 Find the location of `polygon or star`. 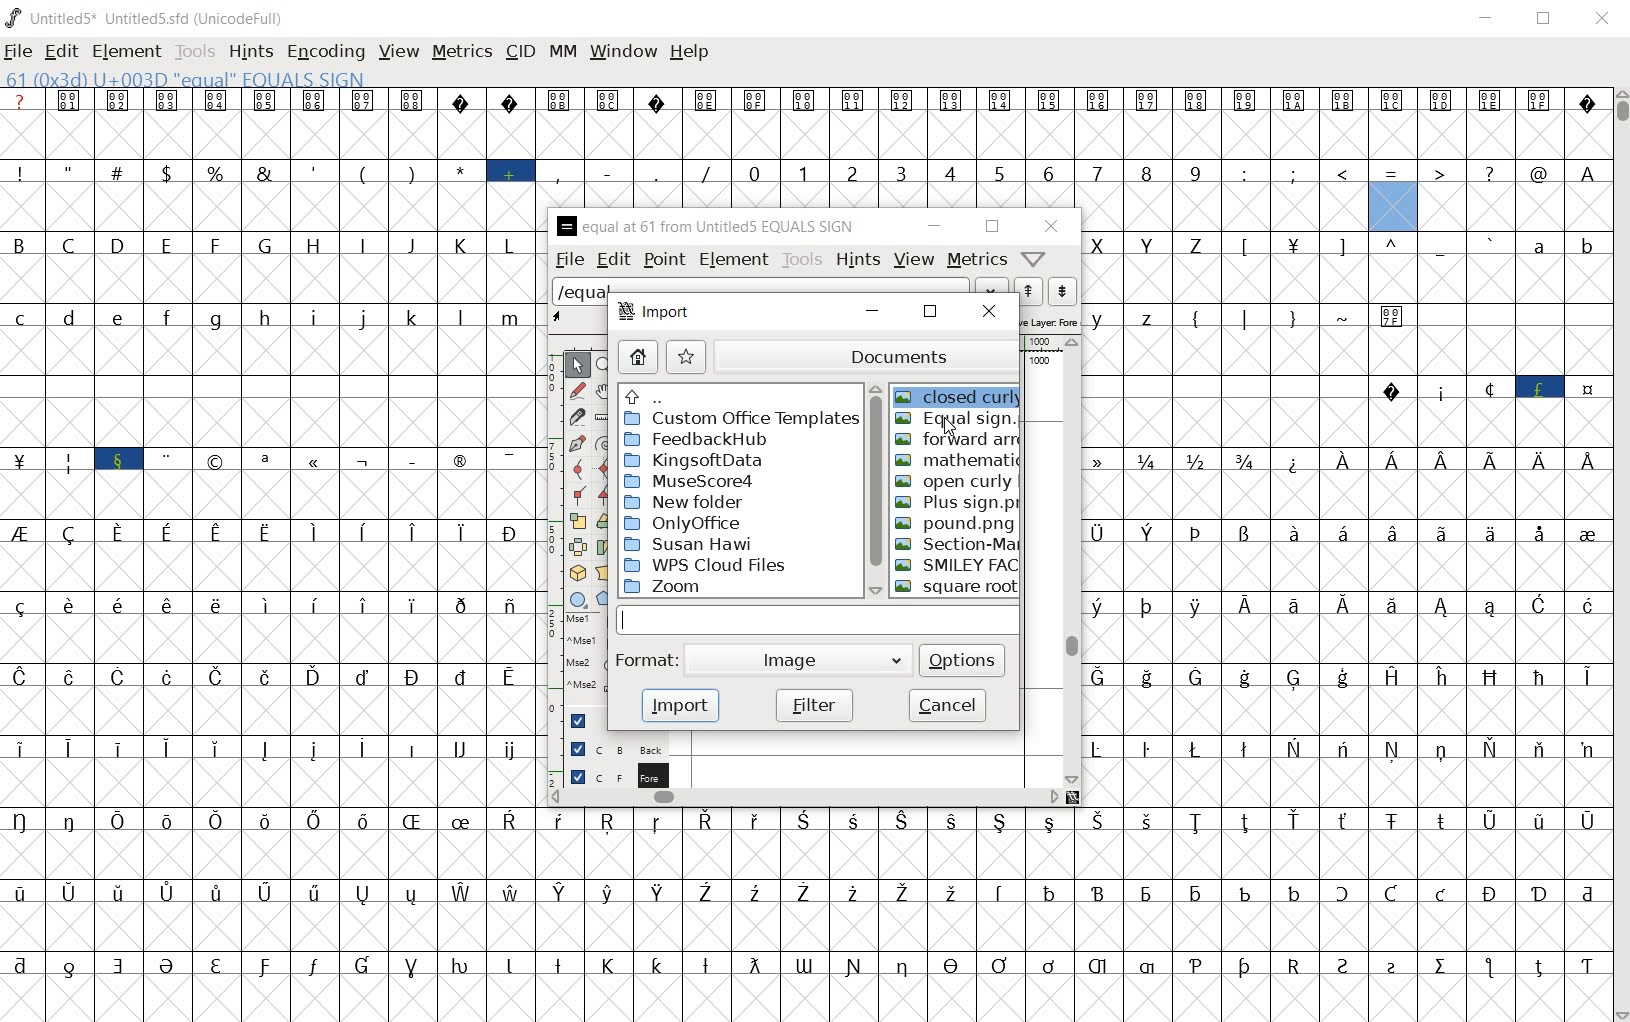

polygon or star is located at coordinates (605, 597).